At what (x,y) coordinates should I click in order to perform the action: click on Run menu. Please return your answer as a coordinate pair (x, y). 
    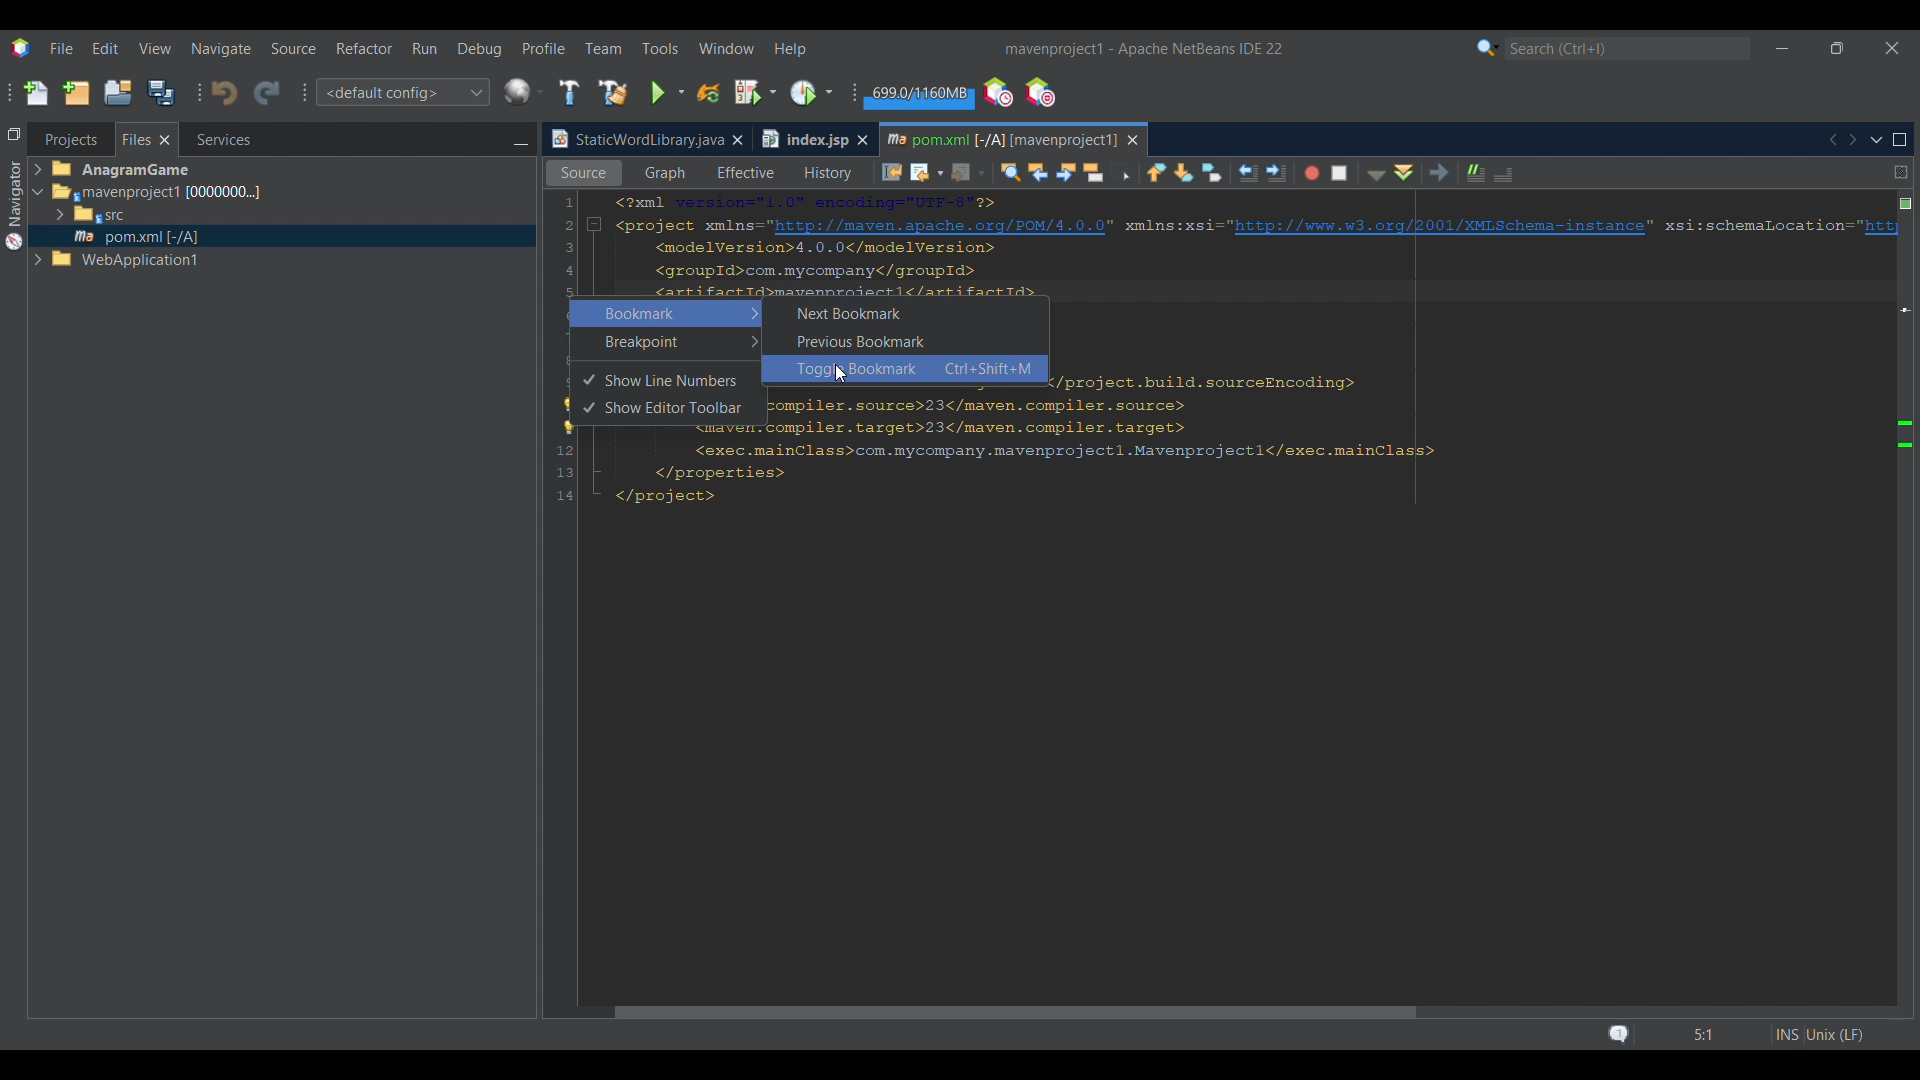
    Looking at the image, I should click on (424, 48).